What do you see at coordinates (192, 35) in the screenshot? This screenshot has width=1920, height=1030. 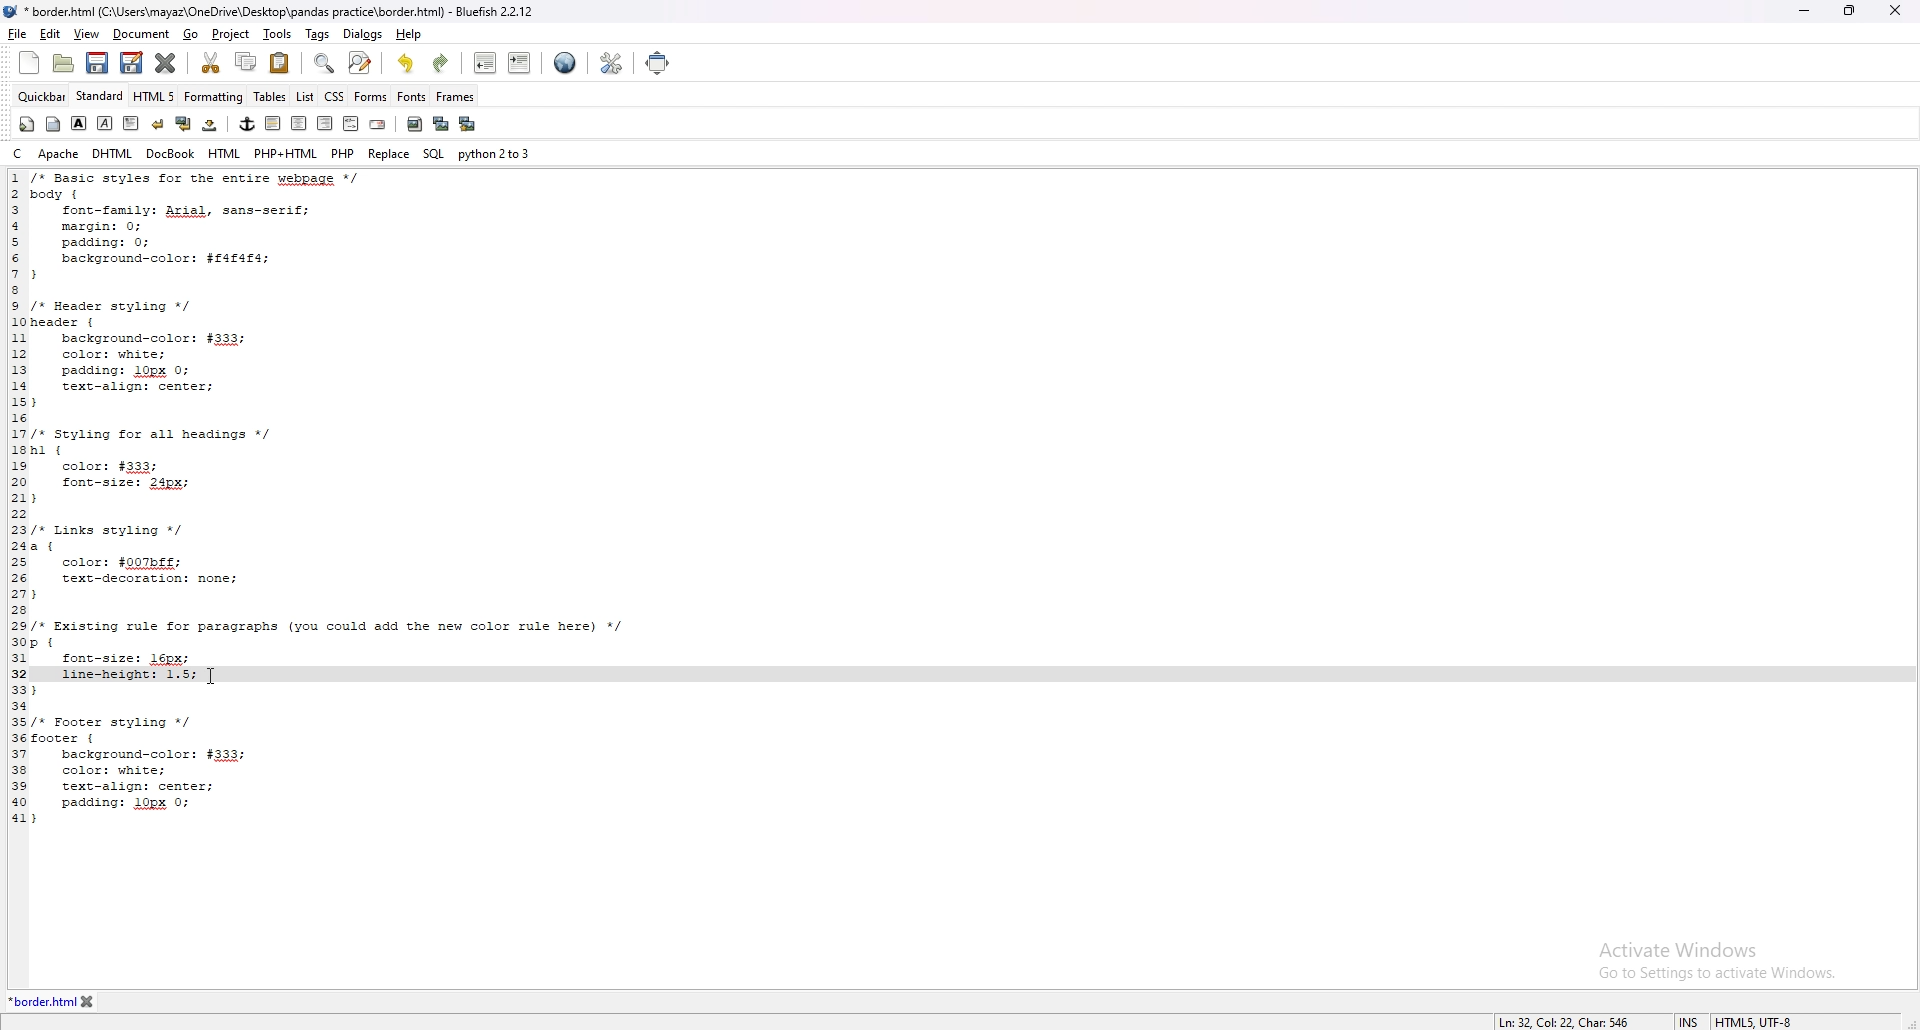 I see `go` at bounding box center [192, 35].